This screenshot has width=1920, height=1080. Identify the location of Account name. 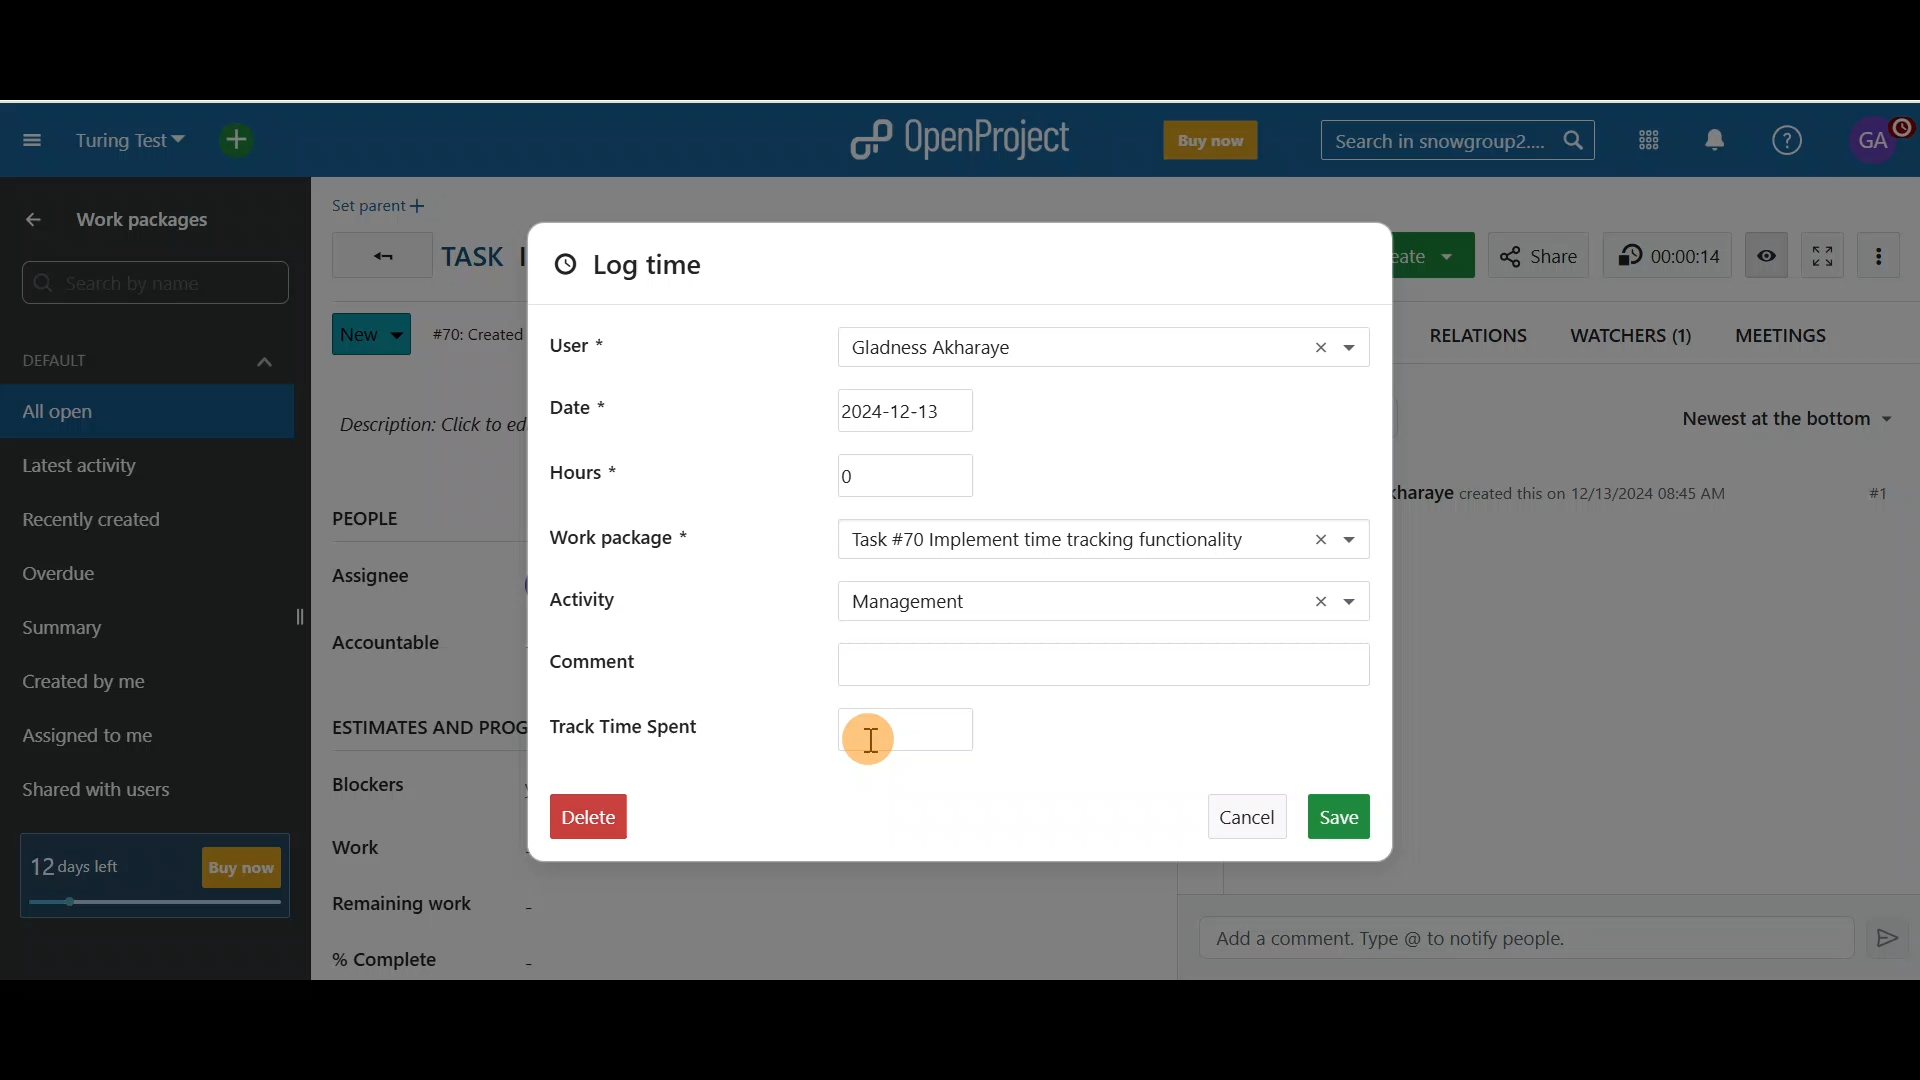
(1877, 141).